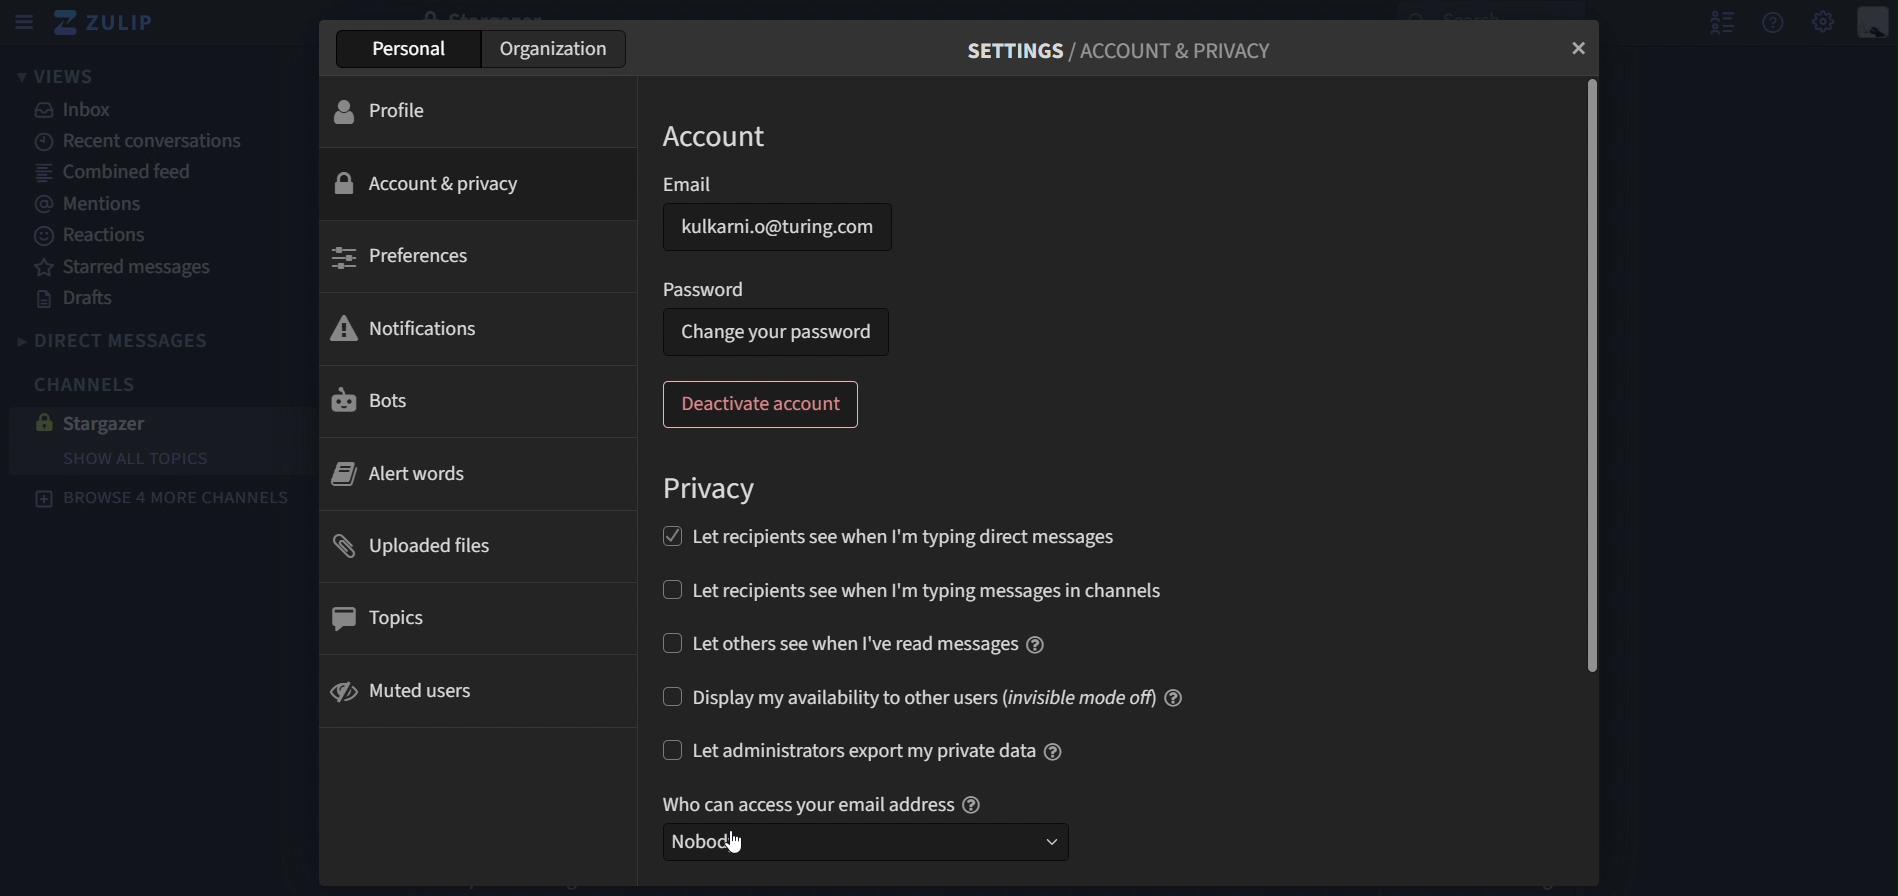 The width and height of the screenshot is (1898, 896). What do you see at coordinates (434, 543) in the screenshot?
I see `uploaded files` at bounding box center [434, 543].